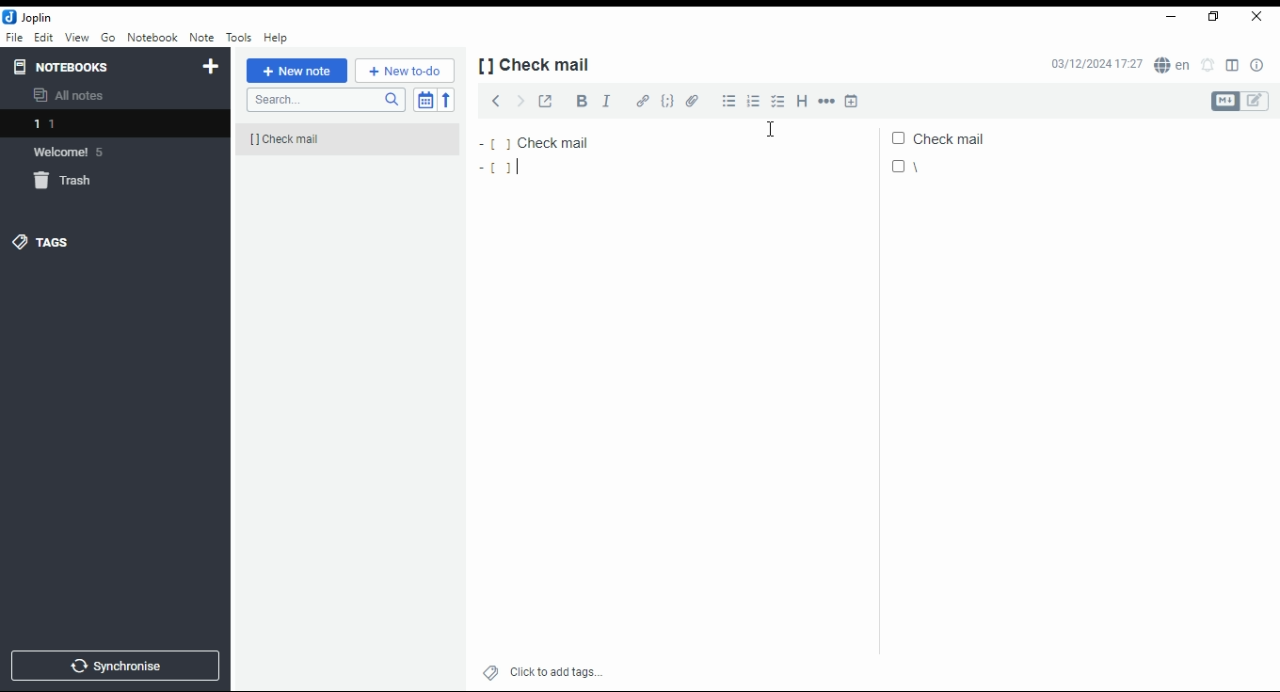 Image resolution: width=1280 pixels, height=692 pixels. I want to click on welcome, so click(76, 152).